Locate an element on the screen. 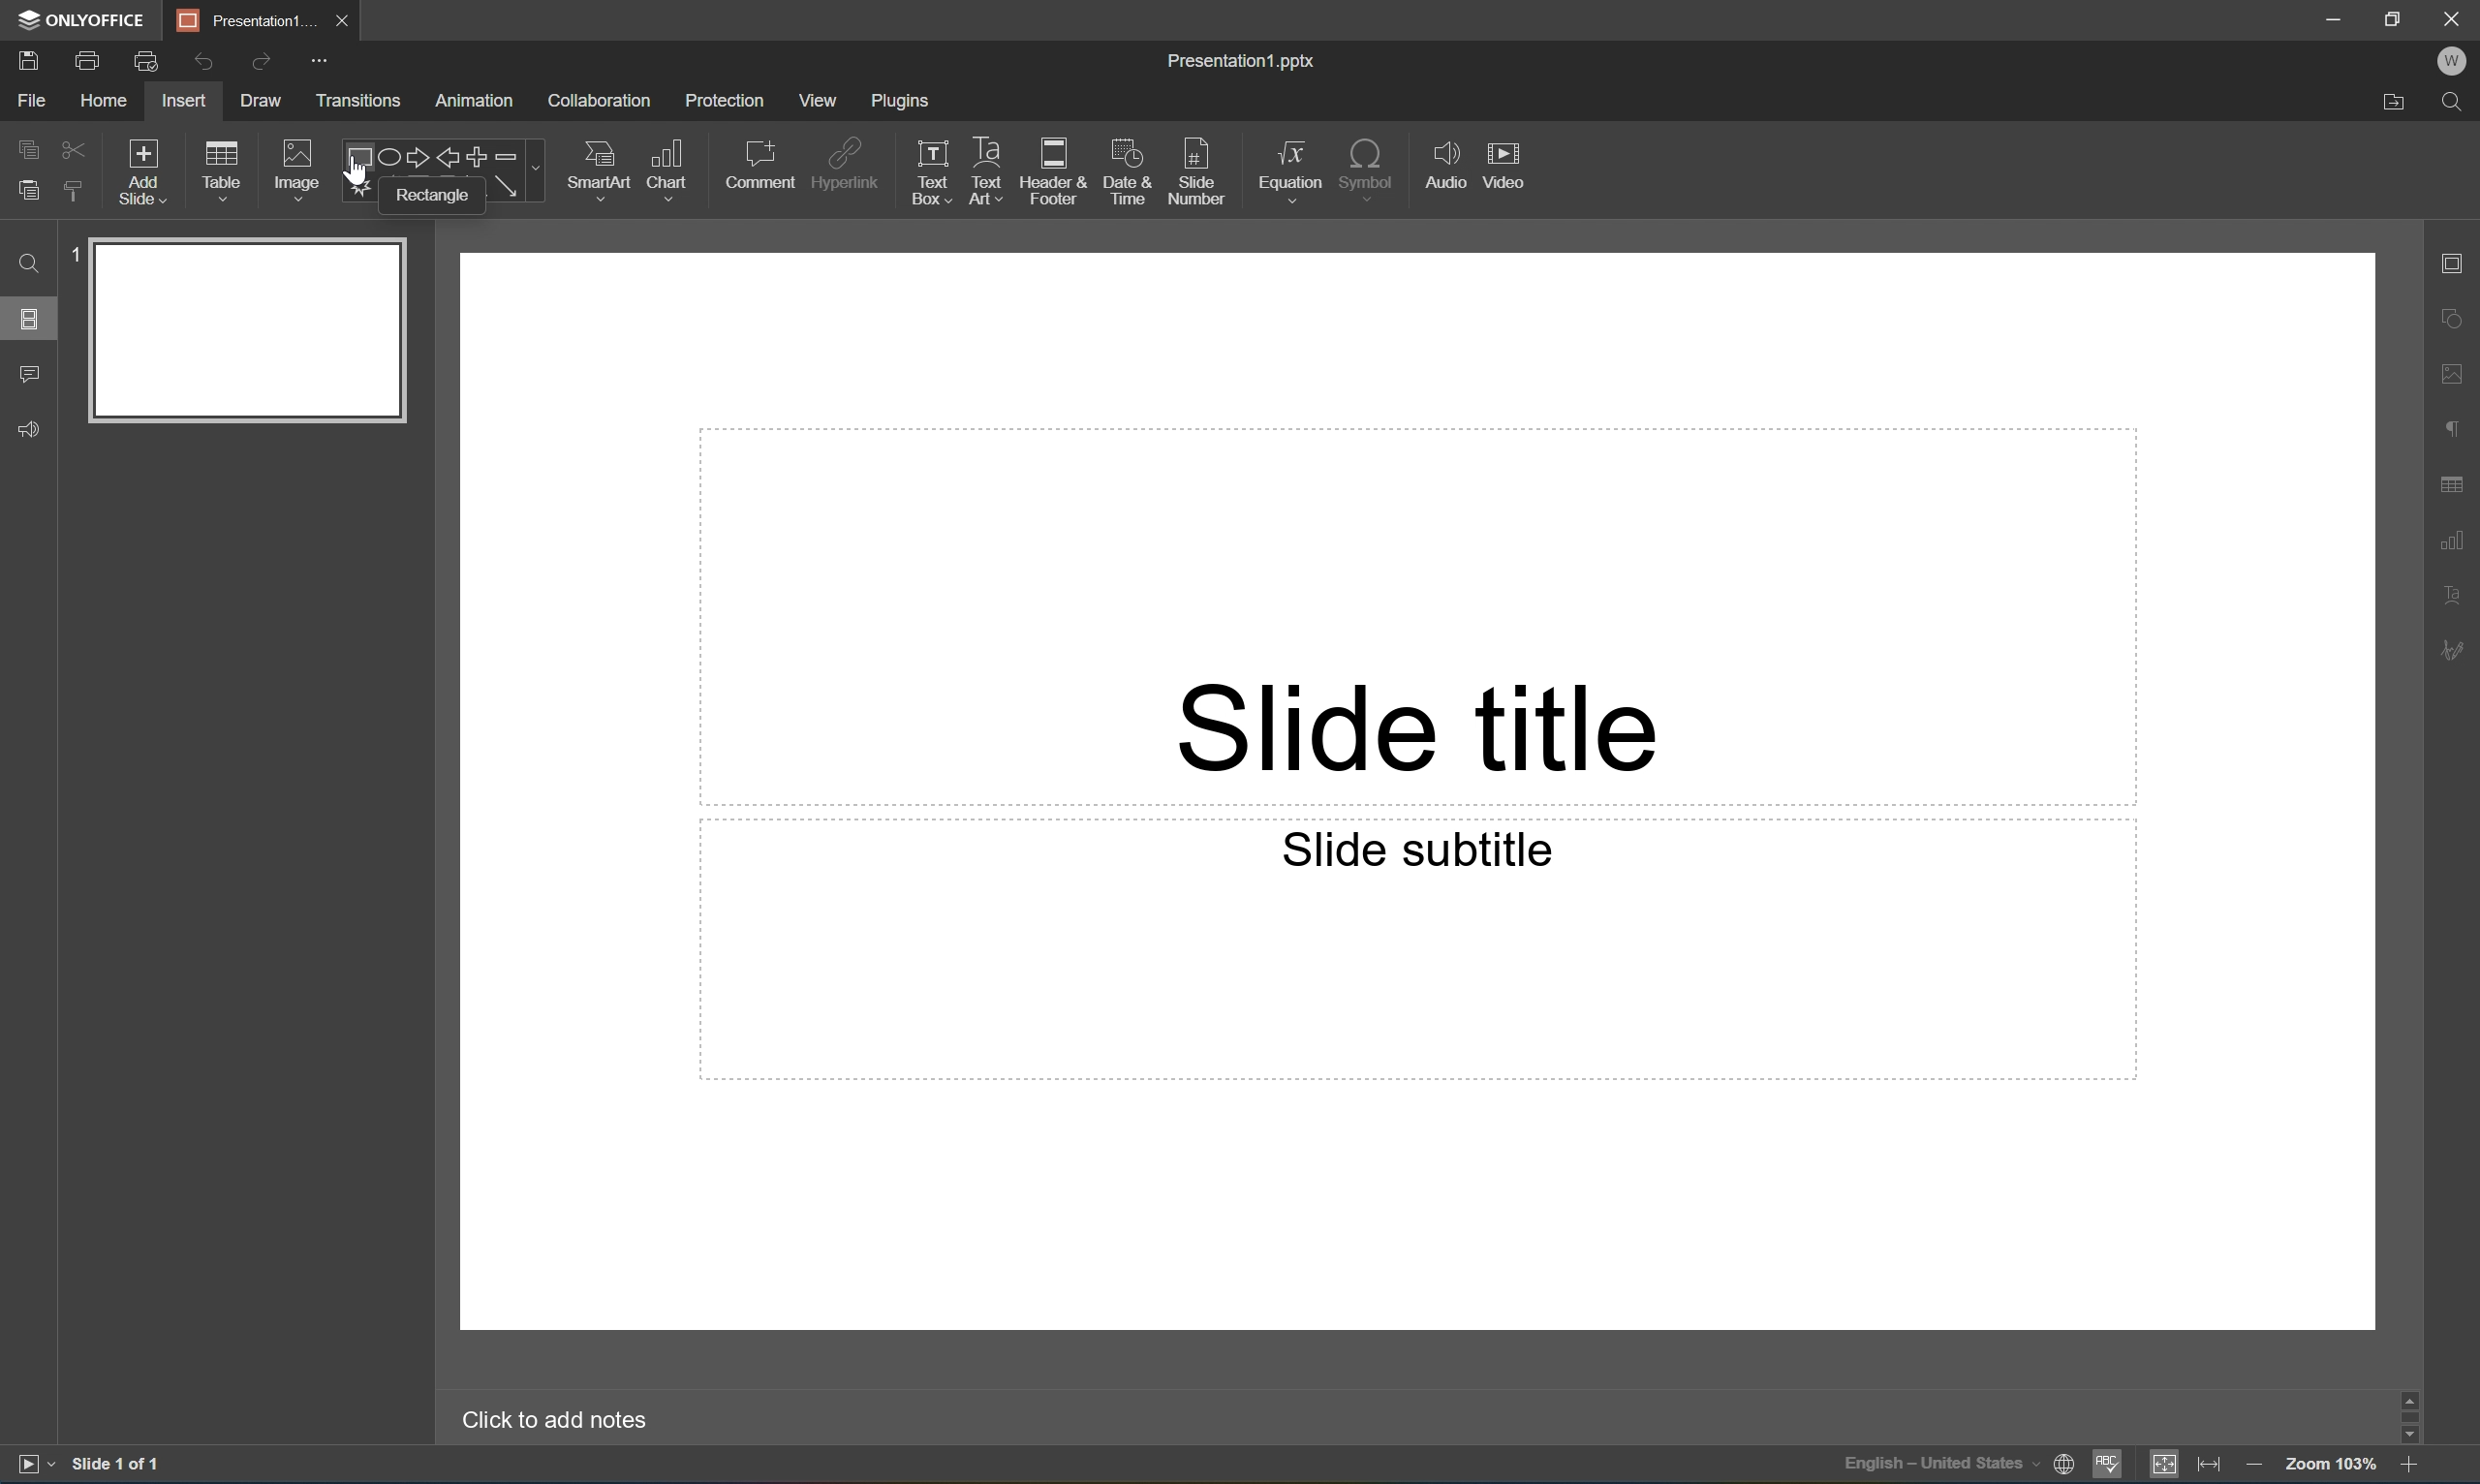  Redo is located at coordinates (259, 64).